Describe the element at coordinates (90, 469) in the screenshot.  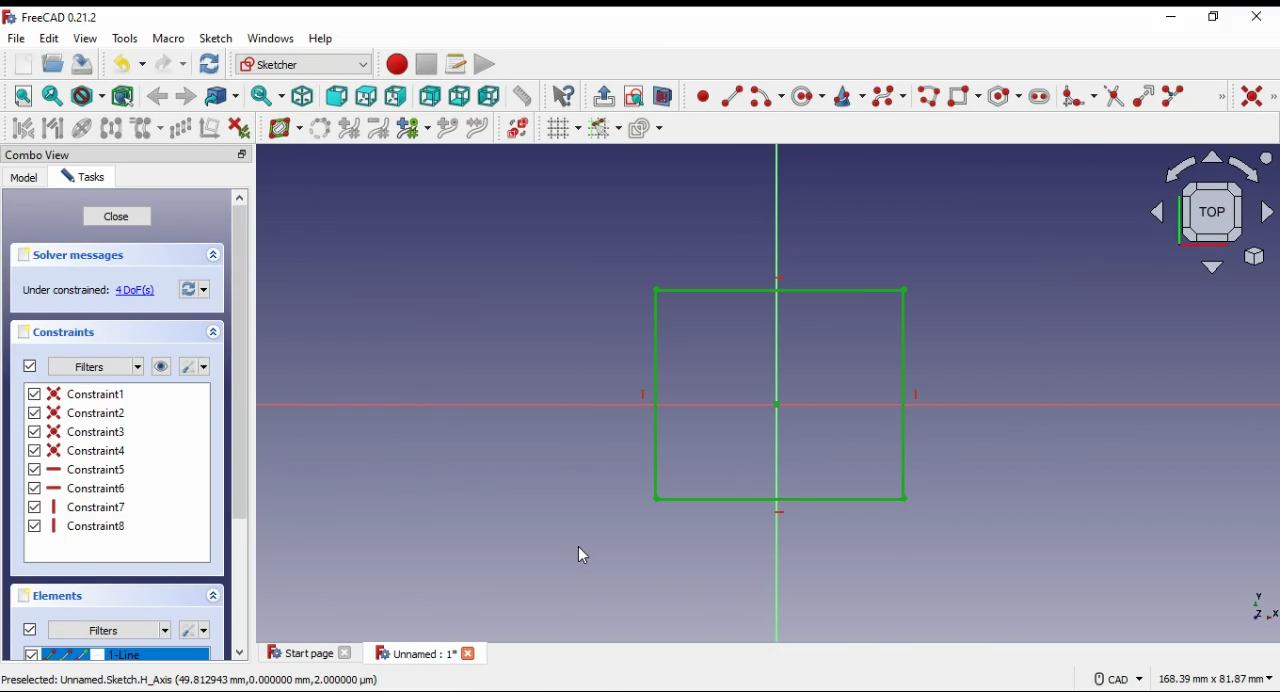
I see `on/off constraint 5` at that location.